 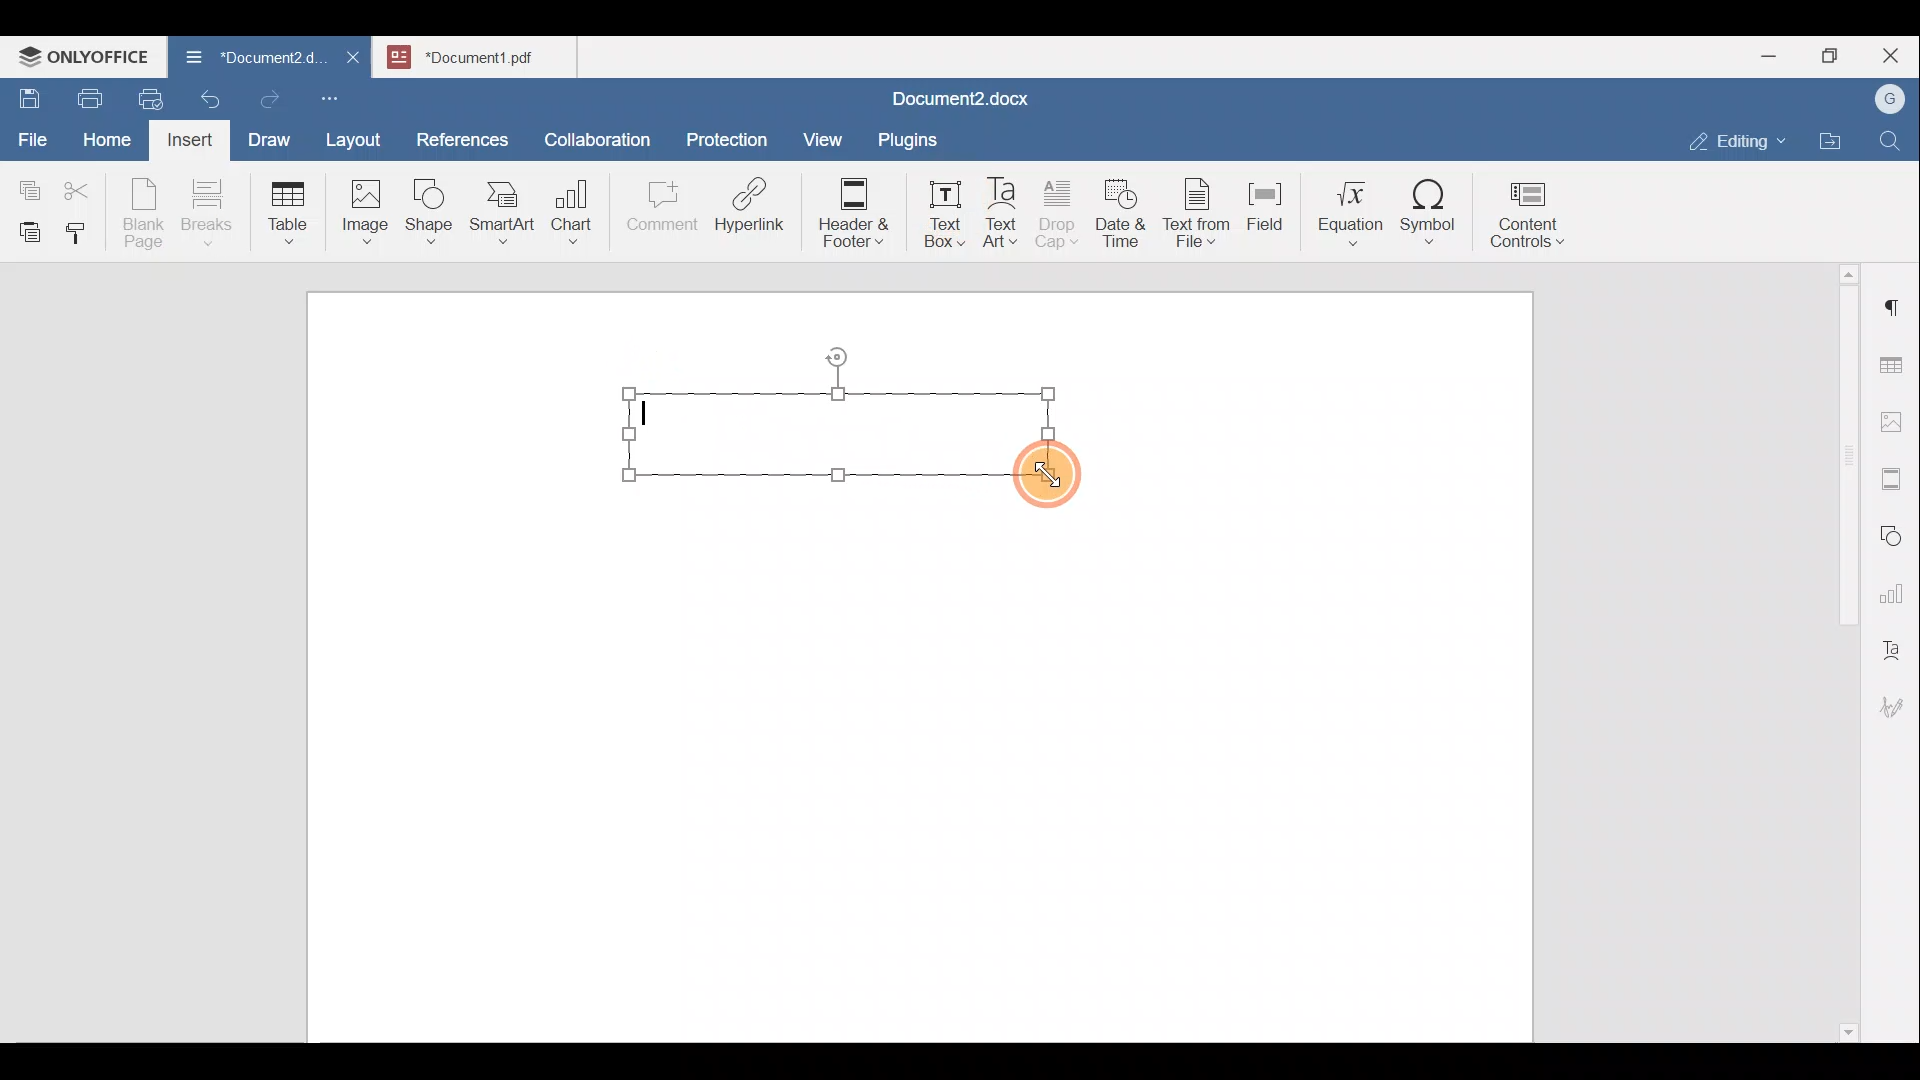 What do you see at coordinates (1044, 474) in the screenshot?
I see `Cursor` at bounding box center [1044, 474].